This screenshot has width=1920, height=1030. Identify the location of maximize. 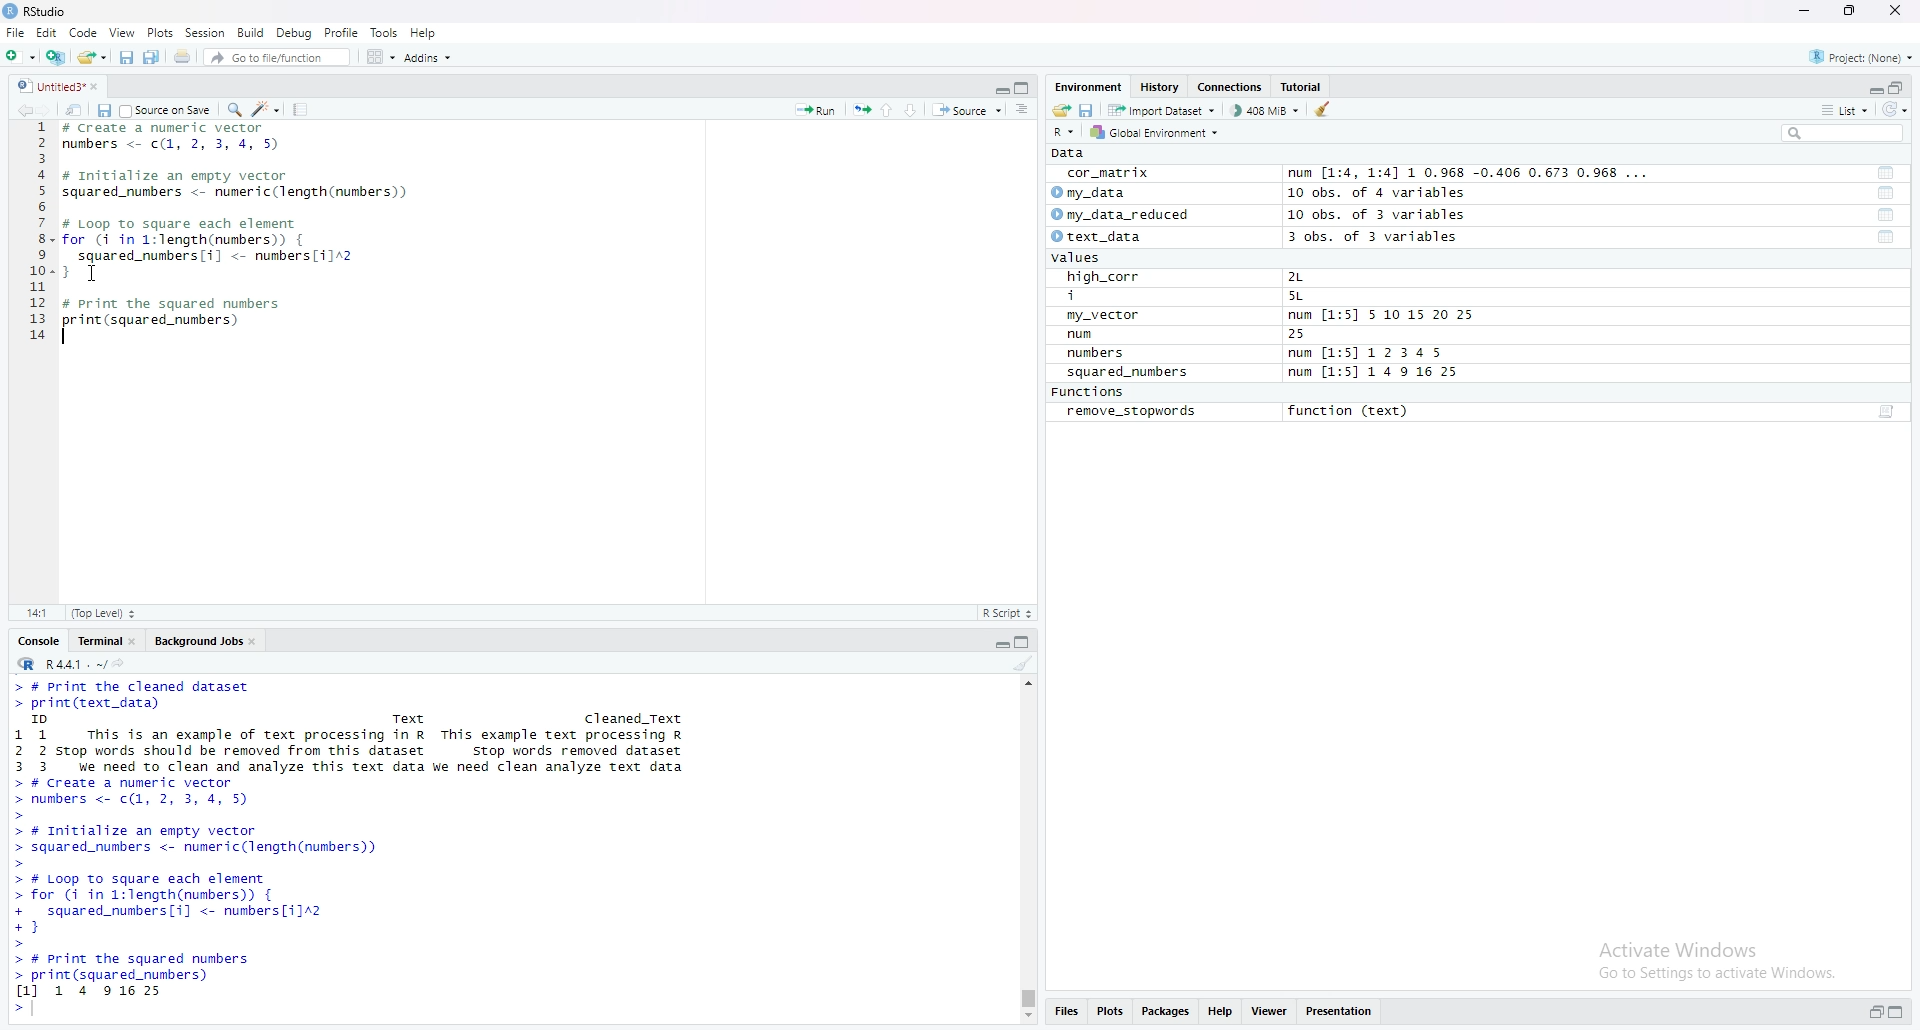
(1025, 87).